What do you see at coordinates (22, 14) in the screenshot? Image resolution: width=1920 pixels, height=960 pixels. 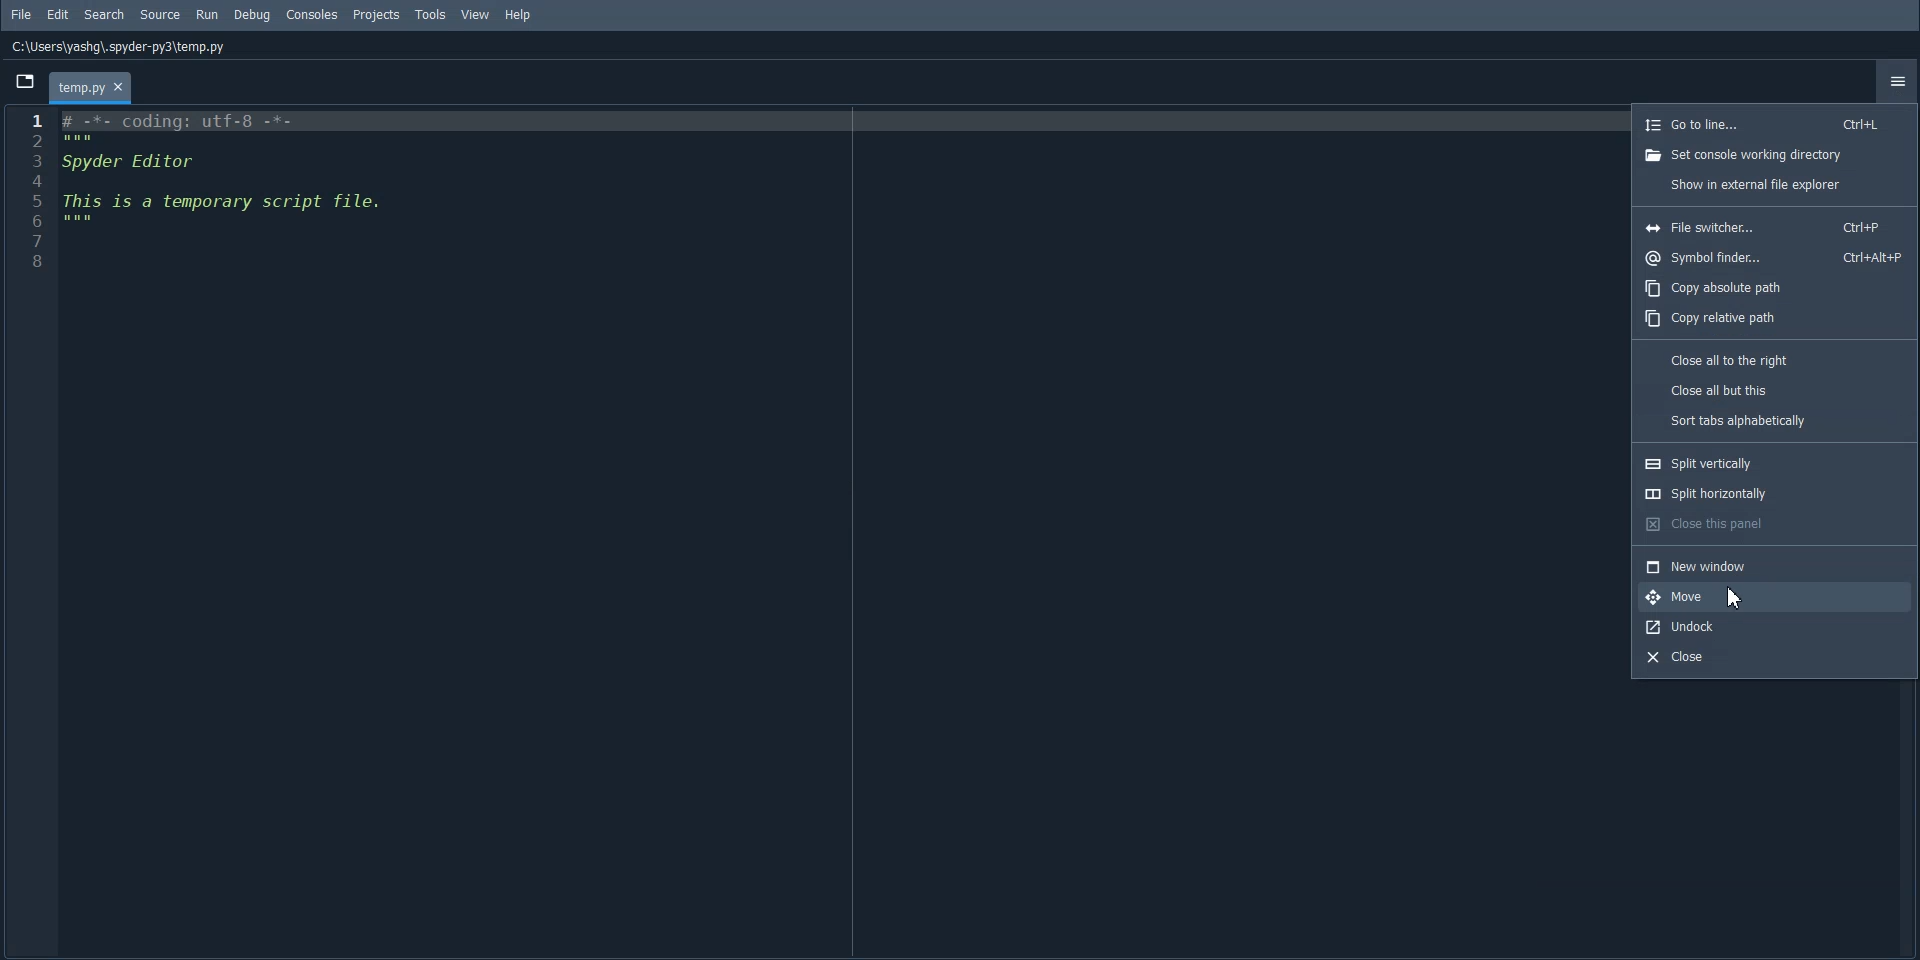 I see `File` at bounding box center [22, 14].